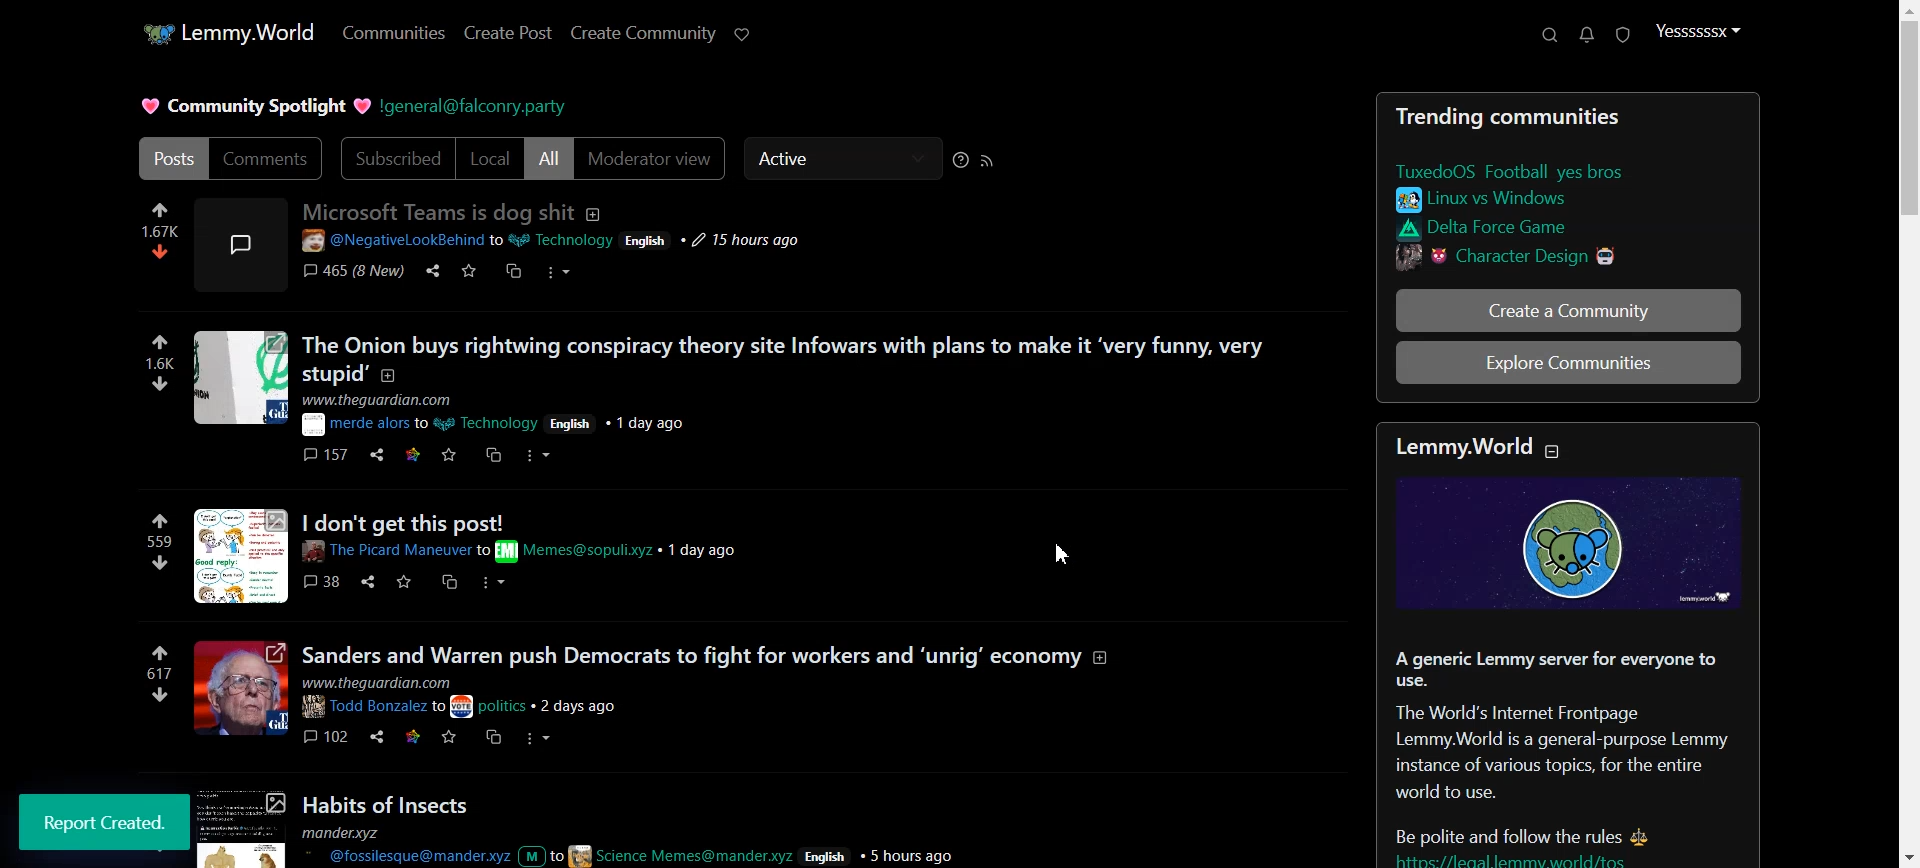 The image size is (1920, 868). I want to click on more, so click(494, 581).